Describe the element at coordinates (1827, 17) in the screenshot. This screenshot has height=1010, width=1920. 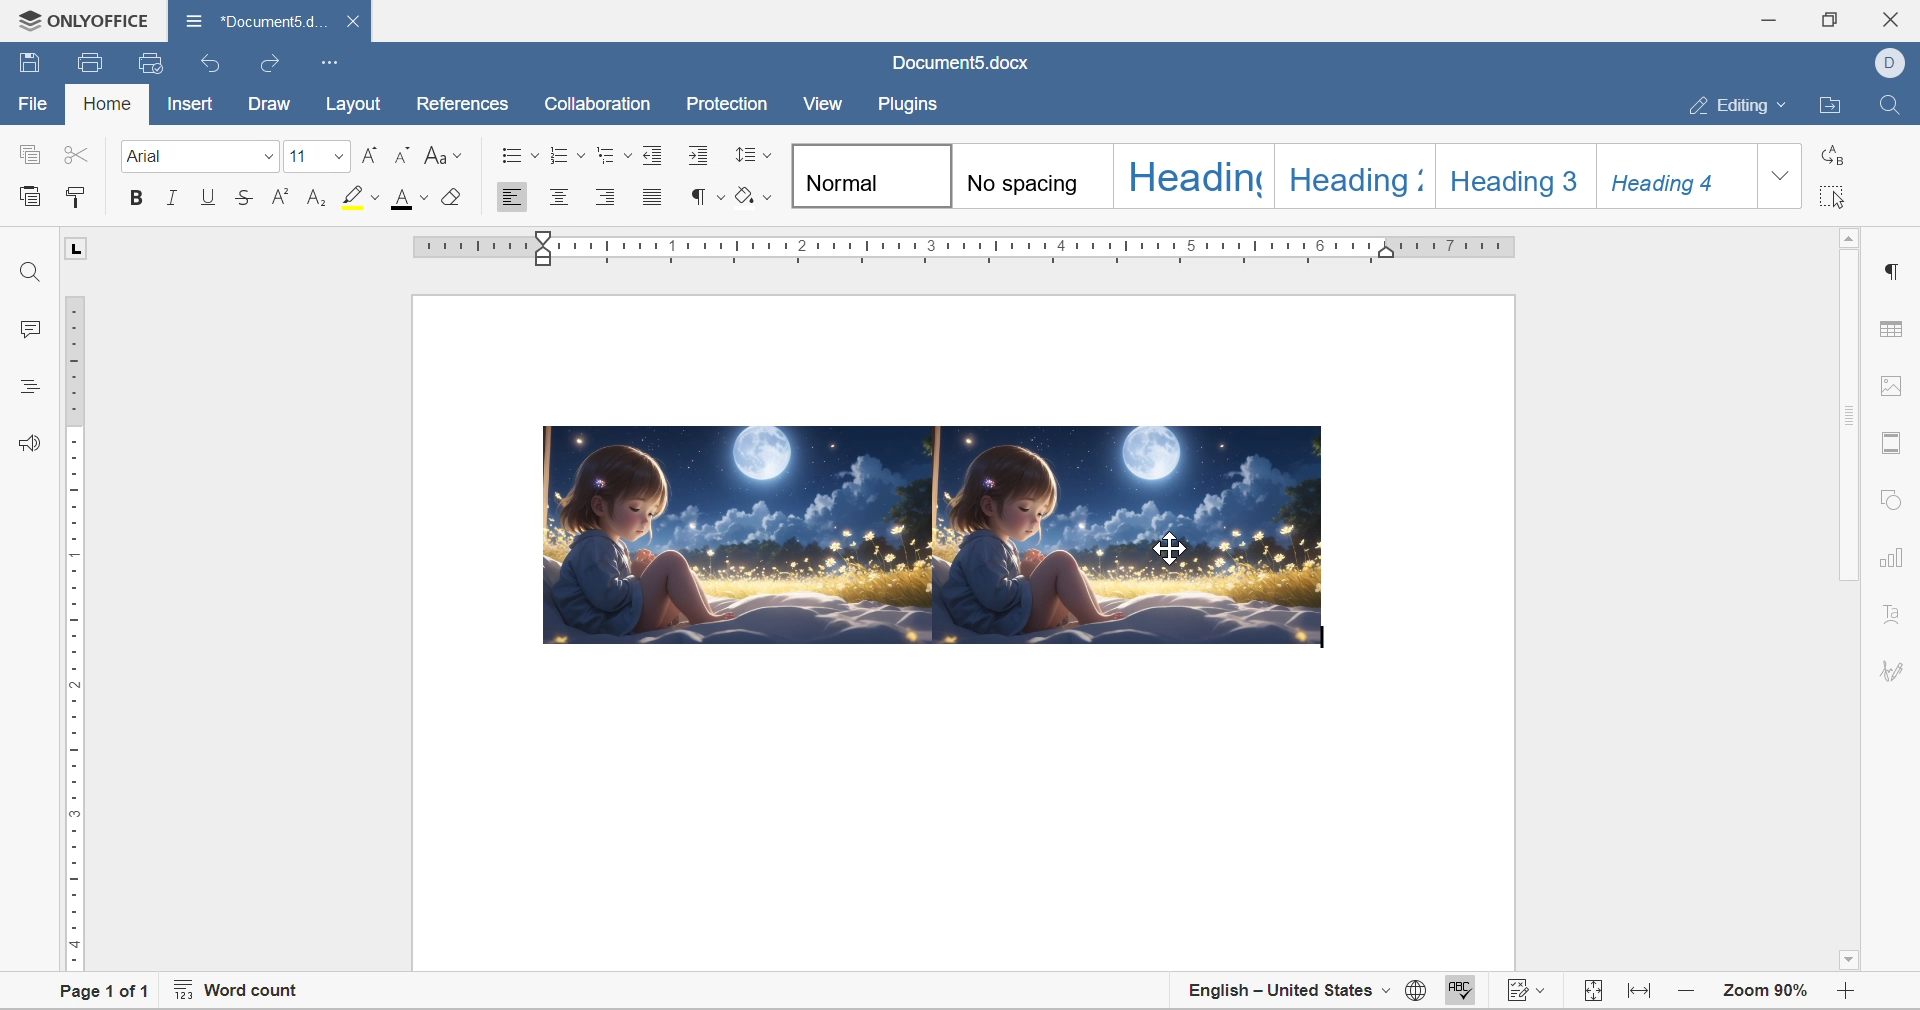
I see `restore down` at that location.